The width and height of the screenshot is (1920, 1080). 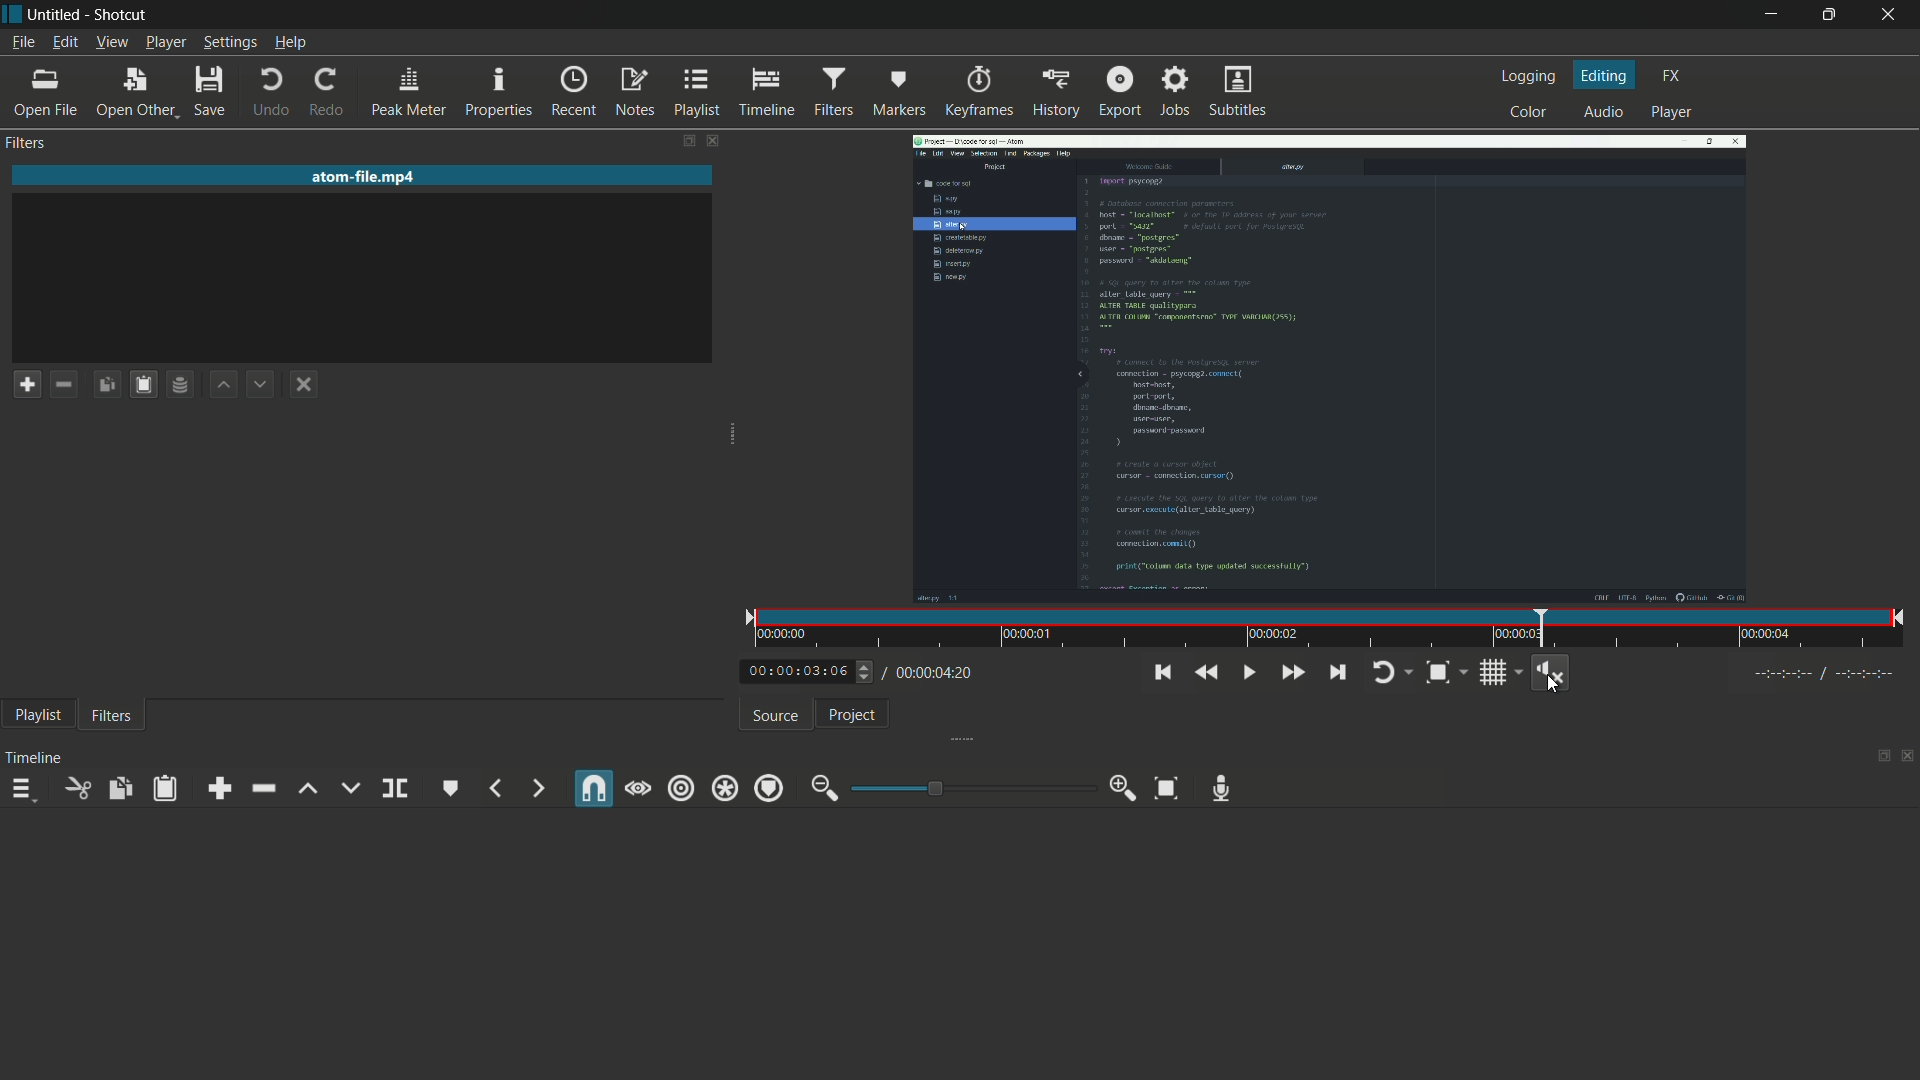 What do you see at coordinates (181, 384) in the screenshot?
I see `save filter set` at bounding box center [181, 384].